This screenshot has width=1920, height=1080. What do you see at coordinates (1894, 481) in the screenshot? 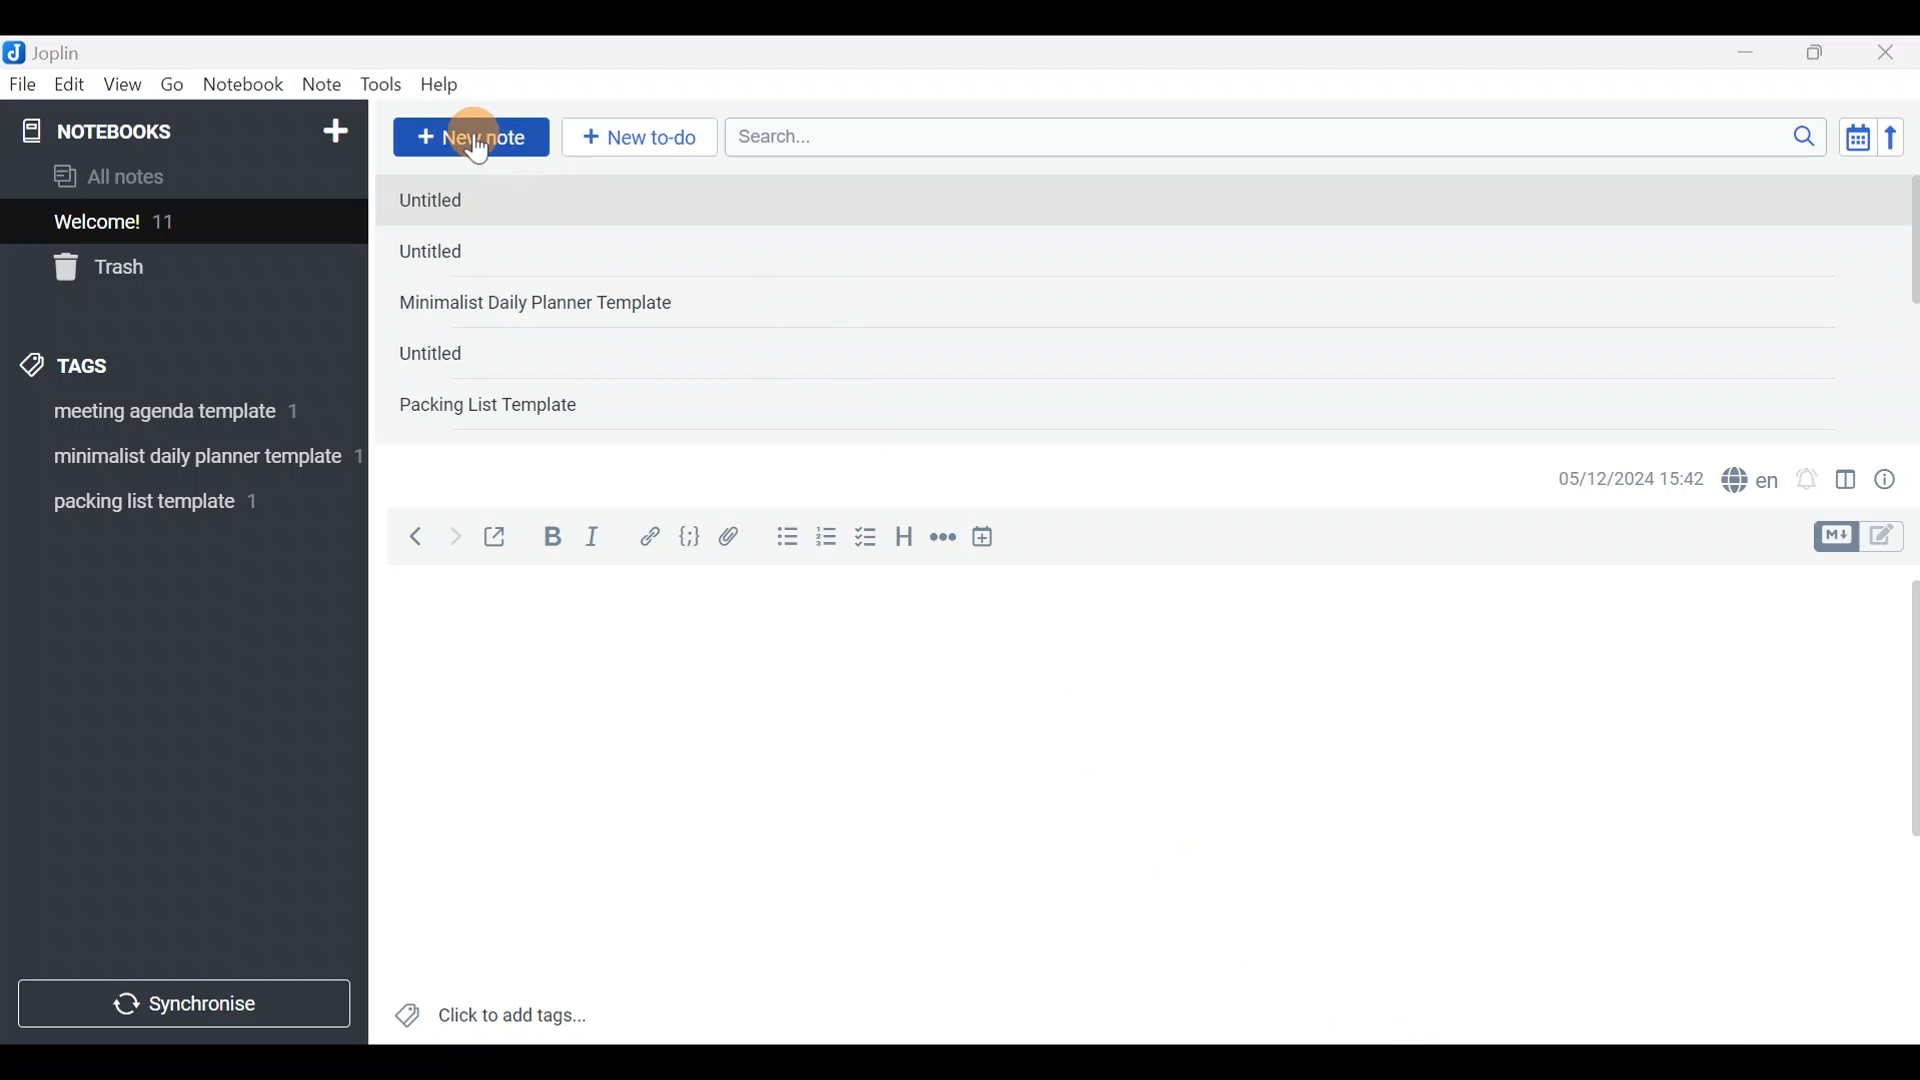
I see `Note properties` at bounding box center [1894, 481].